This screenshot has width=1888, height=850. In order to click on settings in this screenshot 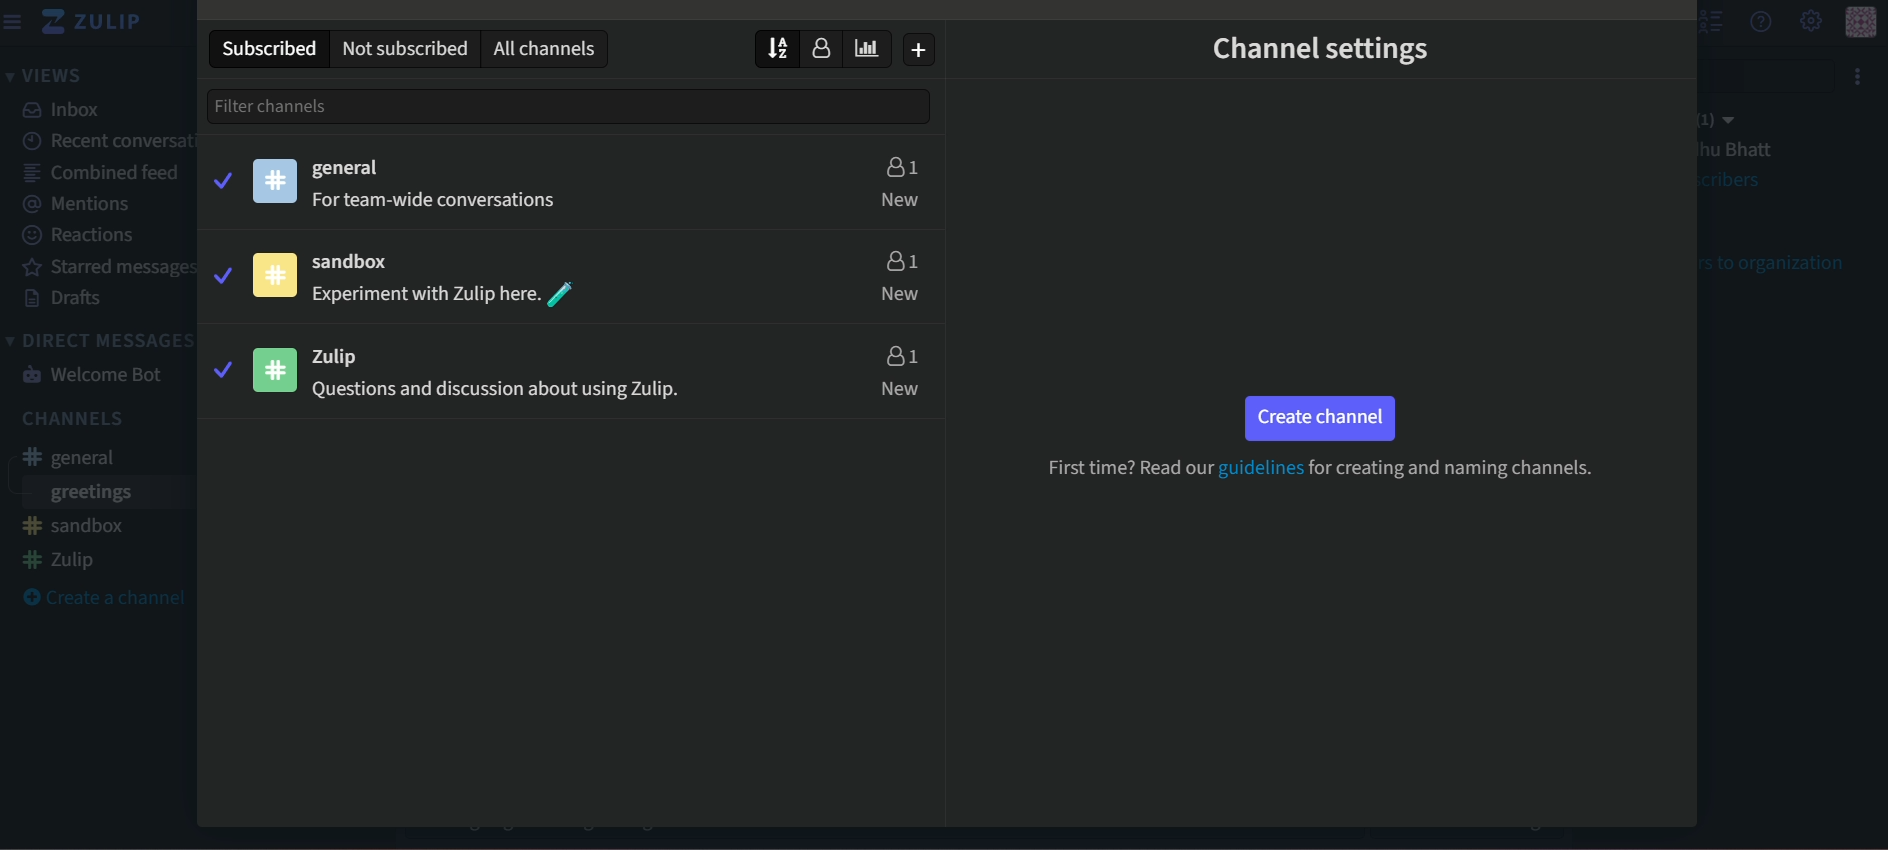, I will do `click(1812, 23)`.